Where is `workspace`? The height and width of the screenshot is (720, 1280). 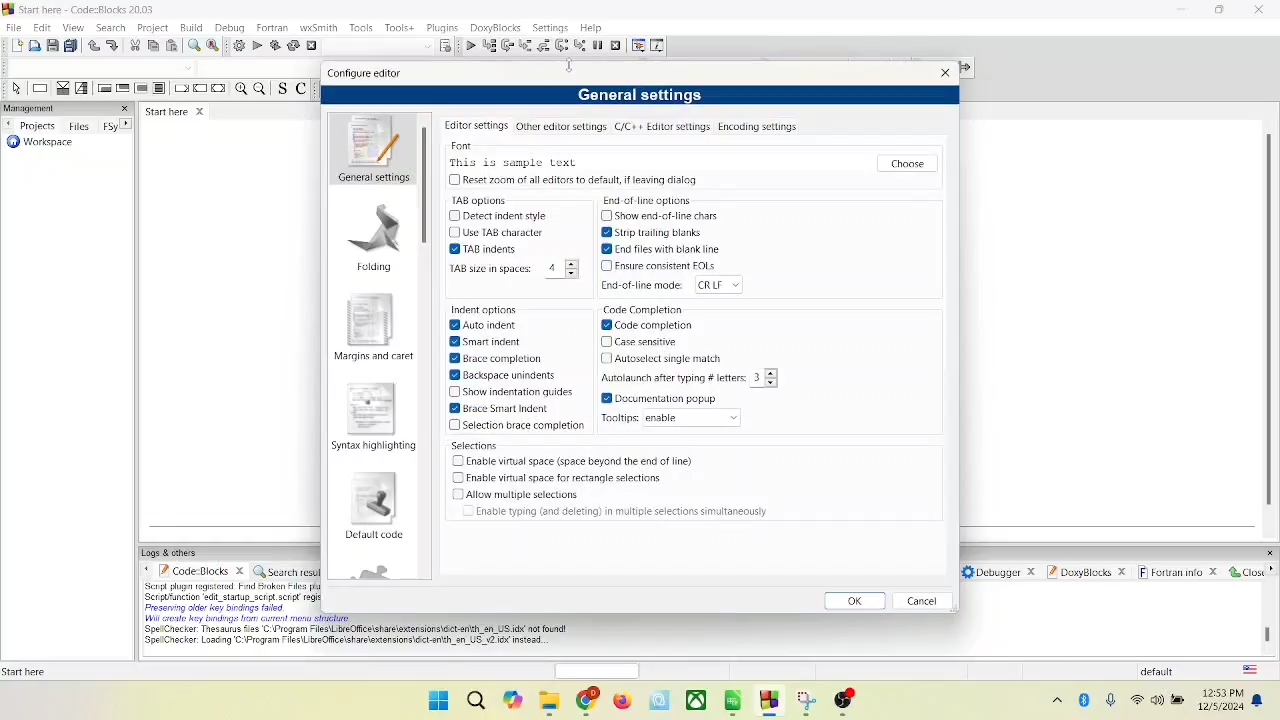 workspace is located at coordinates (37, 147).